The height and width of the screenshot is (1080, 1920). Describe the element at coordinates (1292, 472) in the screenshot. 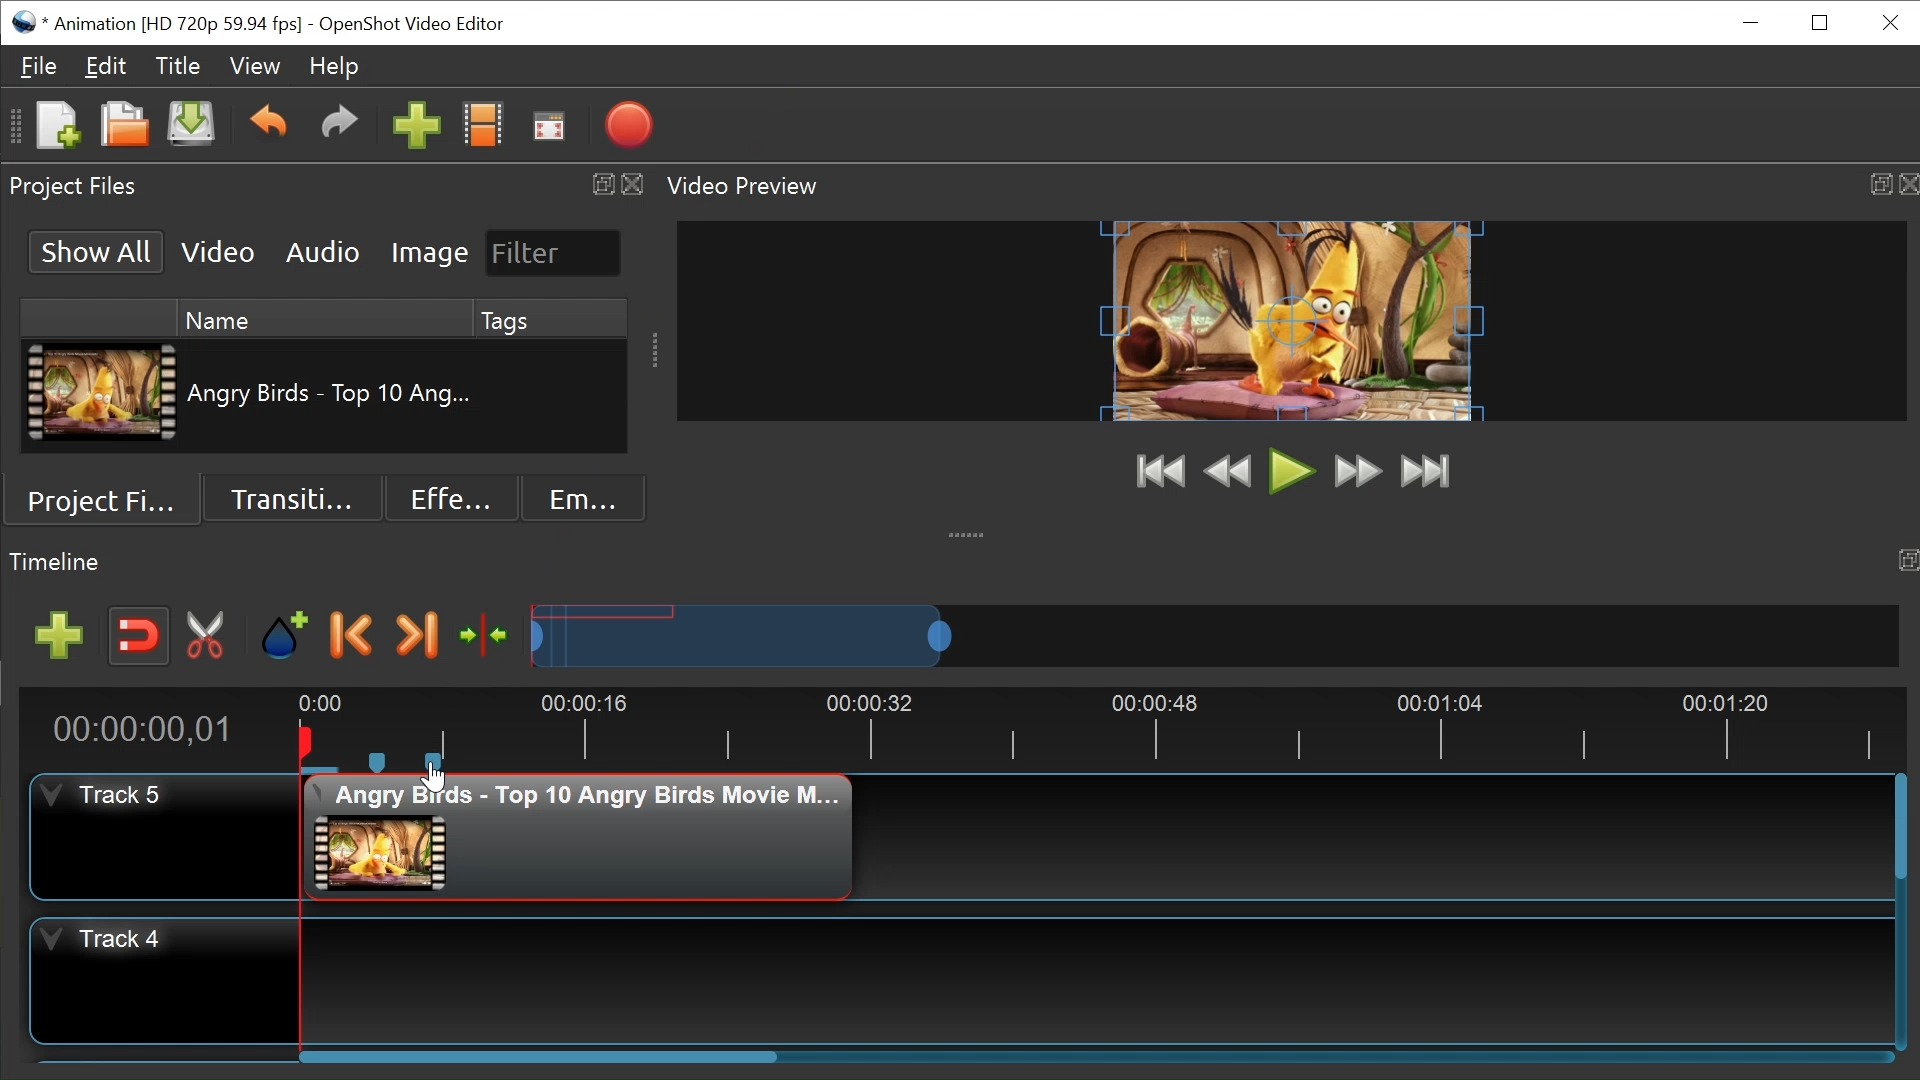

I see `Toggle Pay or pause` at that location.